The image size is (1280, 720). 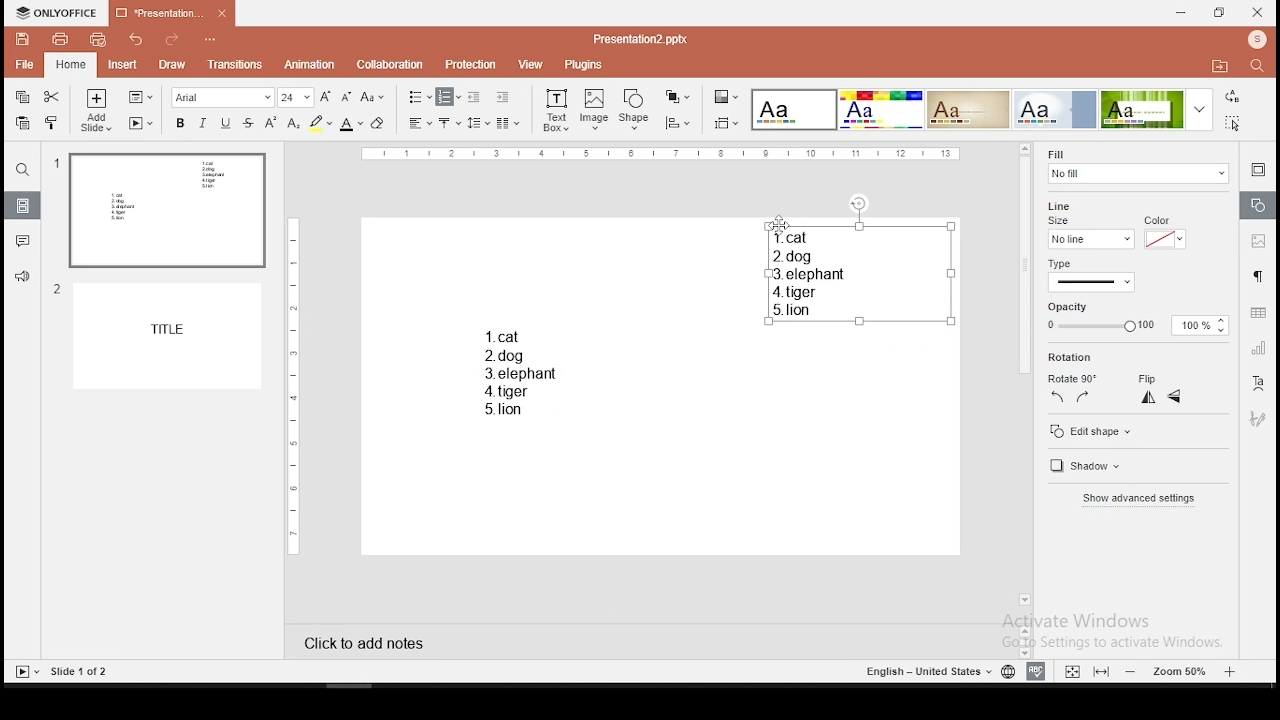 What do you see at coordinates (121, 64) in the screenshot?
I see `insert` at bounding box center [121, 64].